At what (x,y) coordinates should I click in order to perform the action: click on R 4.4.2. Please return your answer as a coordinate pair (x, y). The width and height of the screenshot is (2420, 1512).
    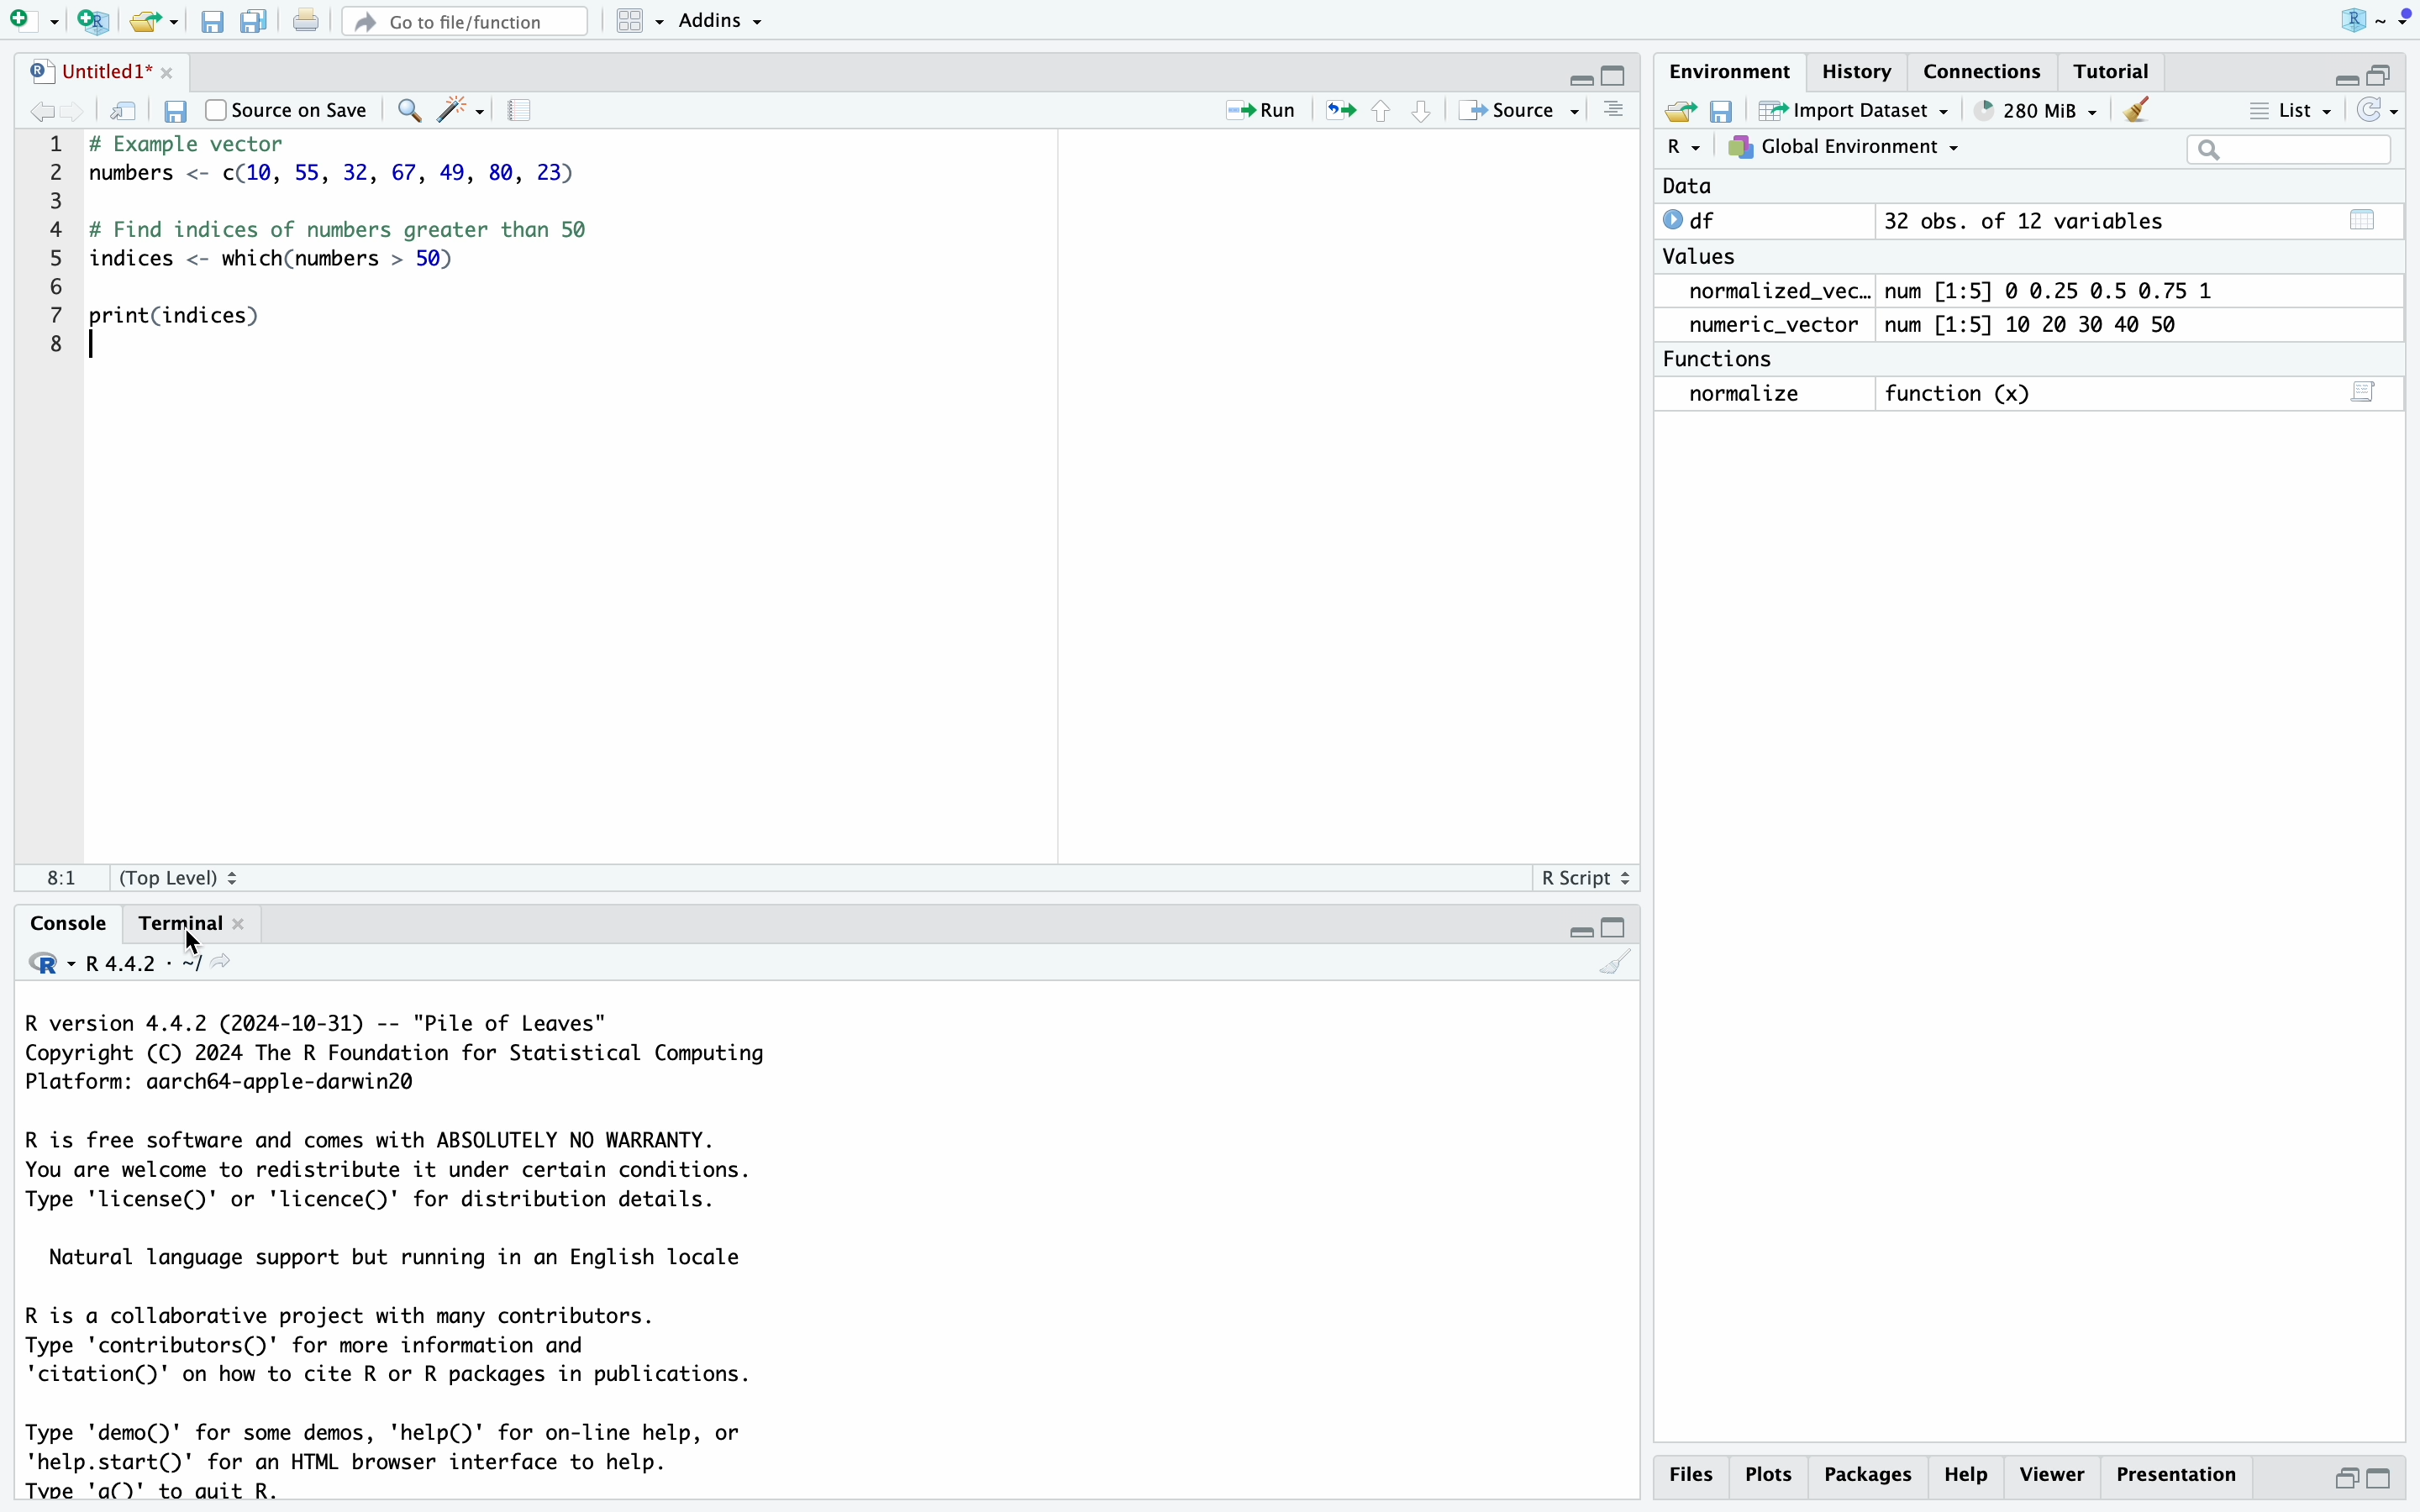
    Looking at the image, I should click on (130, 966).